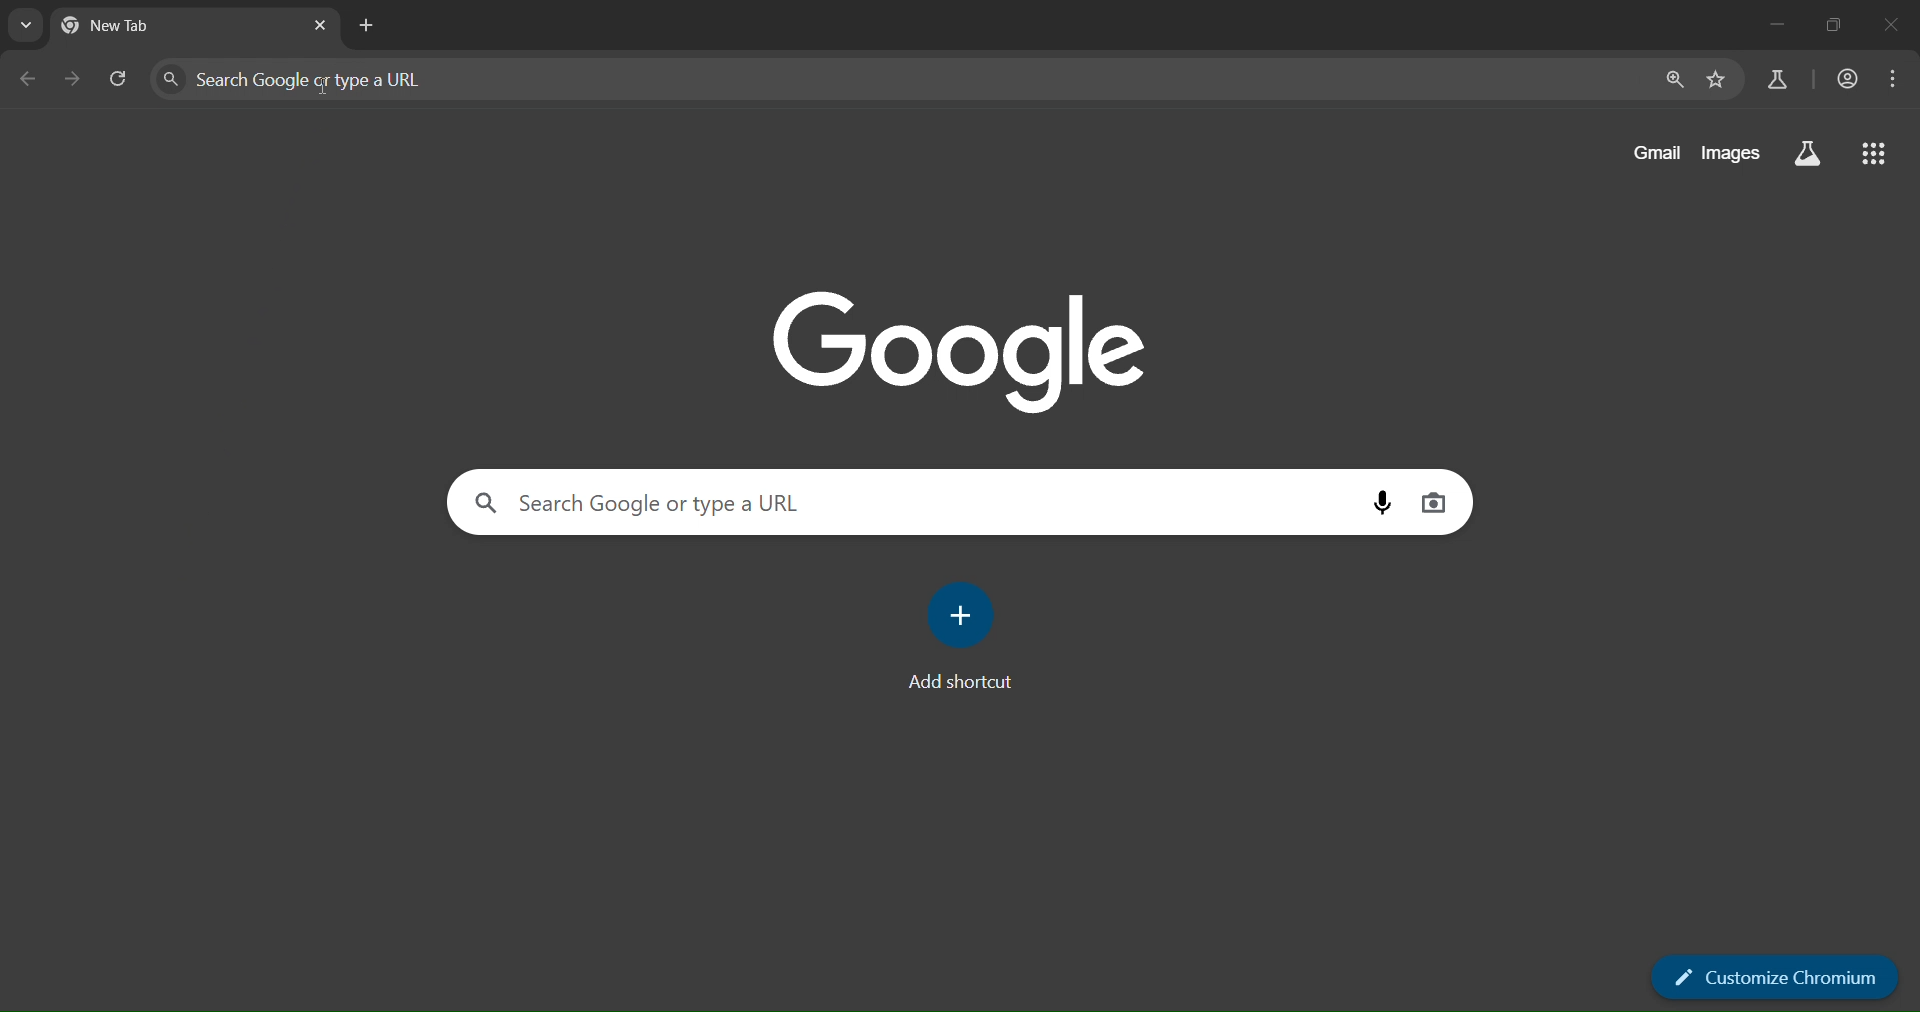  I want to click on currenttab, so click(163, 26).